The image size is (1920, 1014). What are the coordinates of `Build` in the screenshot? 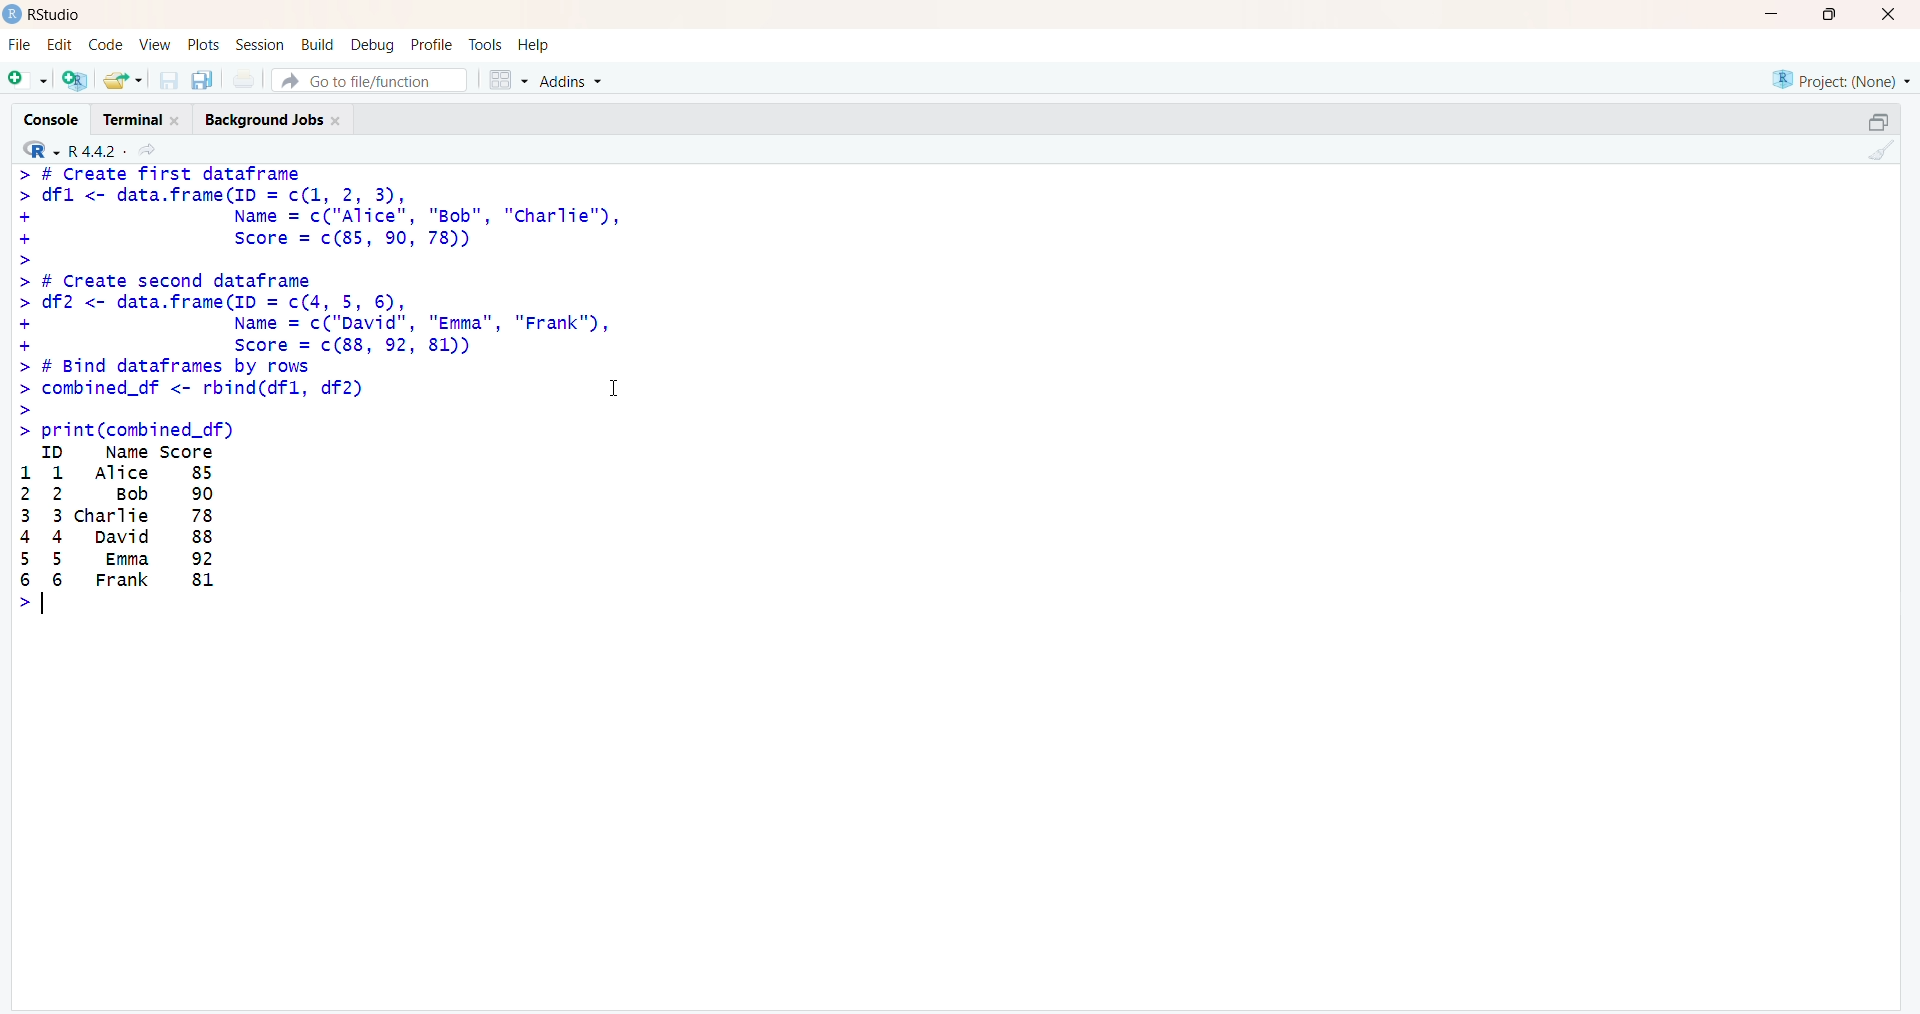 It's located at (318, 44).